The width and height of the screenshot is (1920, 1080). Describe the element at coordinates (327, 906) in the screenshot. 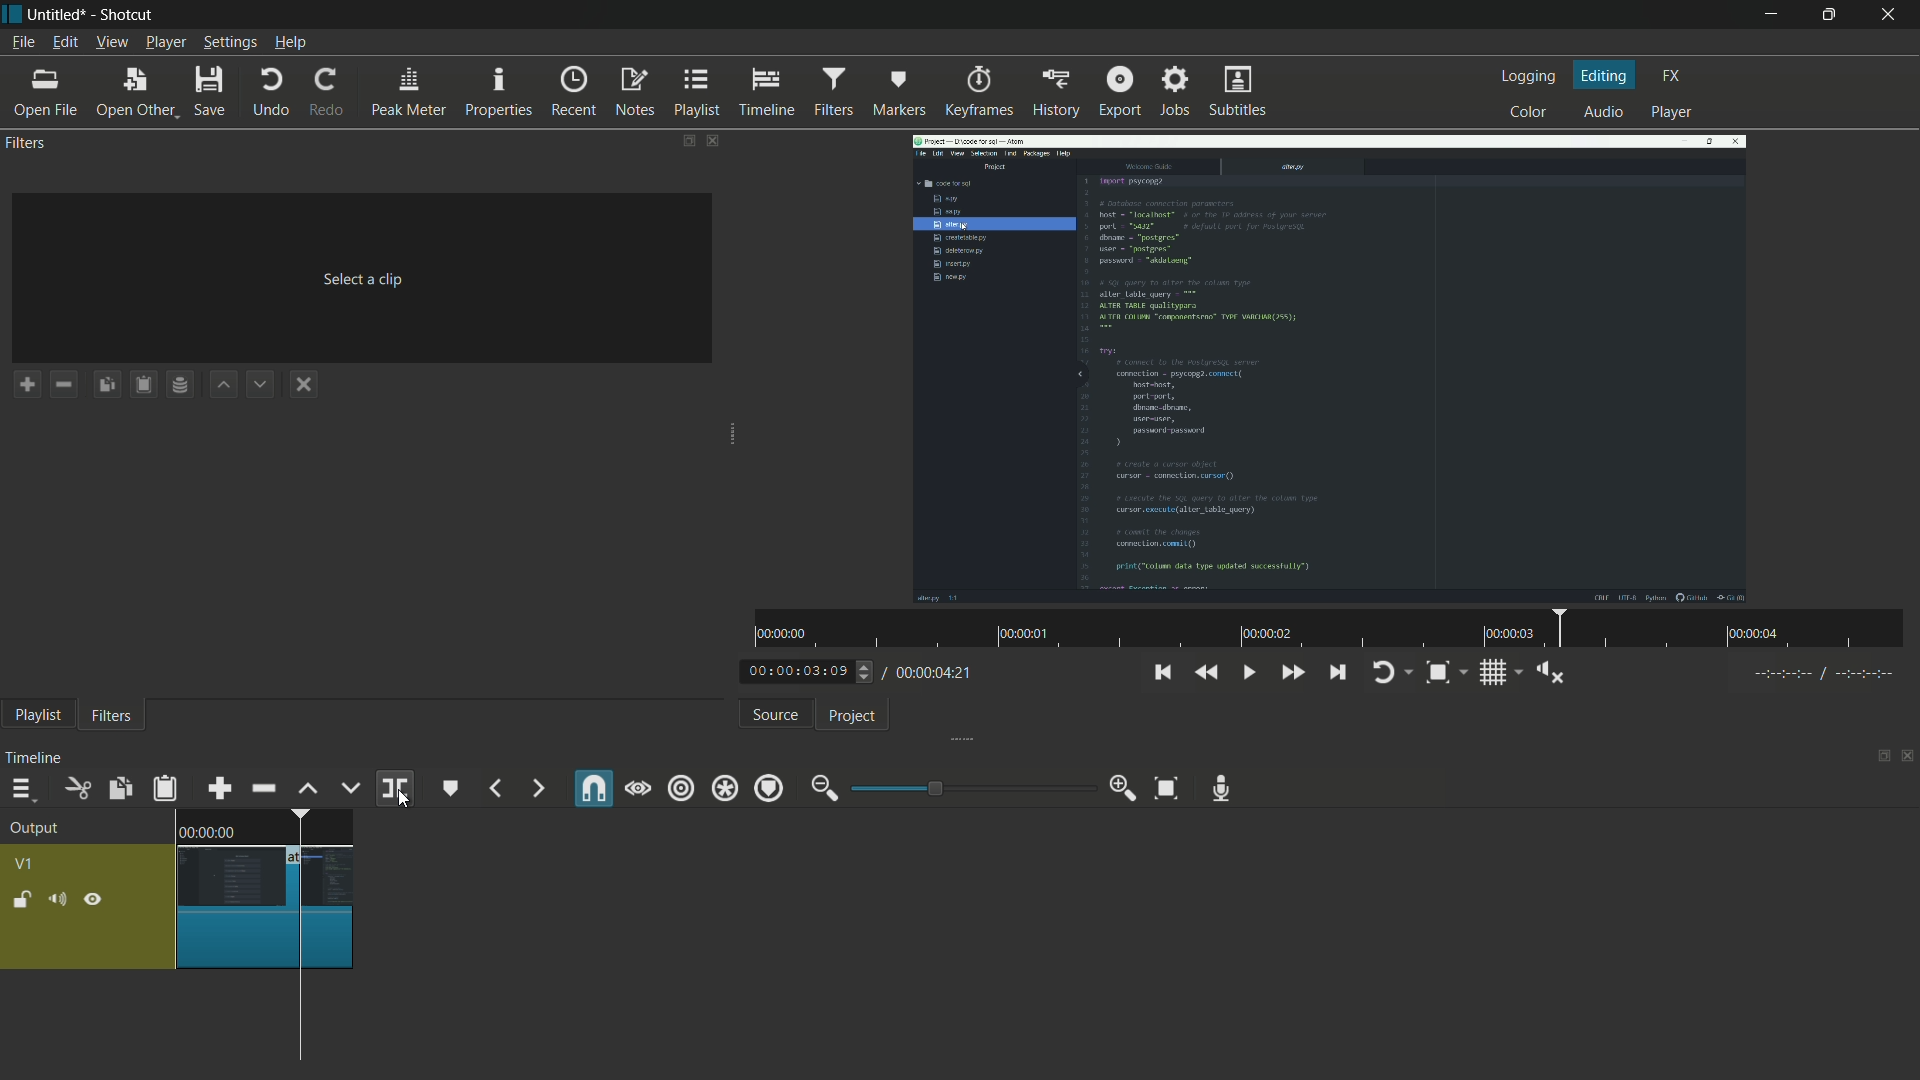

I see `video has been split` at that location.